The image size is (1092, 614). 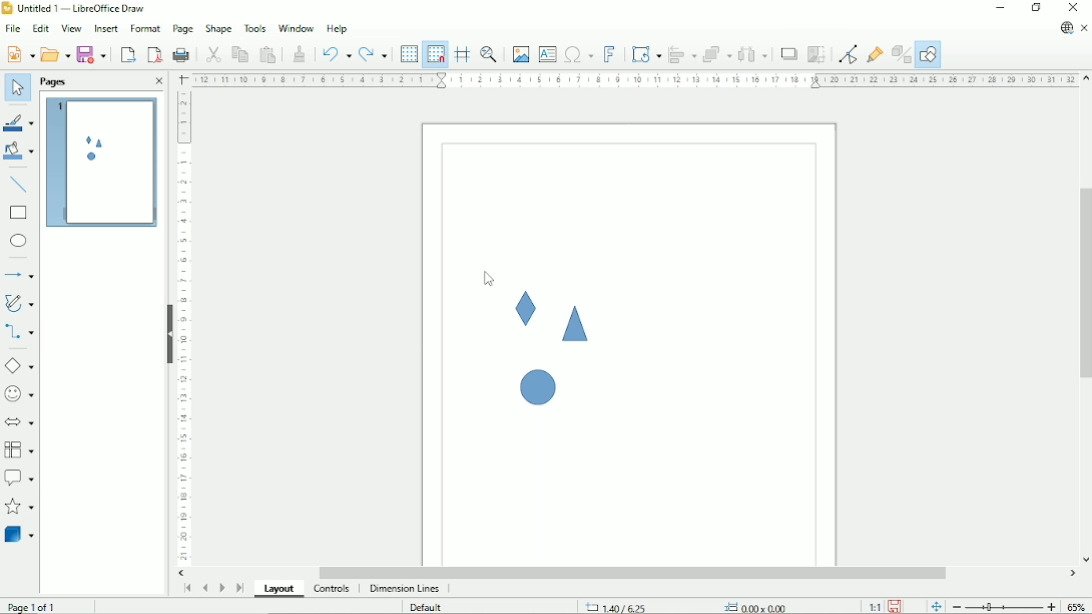 I want to click on Minimize, so click(x=1000, y=8).